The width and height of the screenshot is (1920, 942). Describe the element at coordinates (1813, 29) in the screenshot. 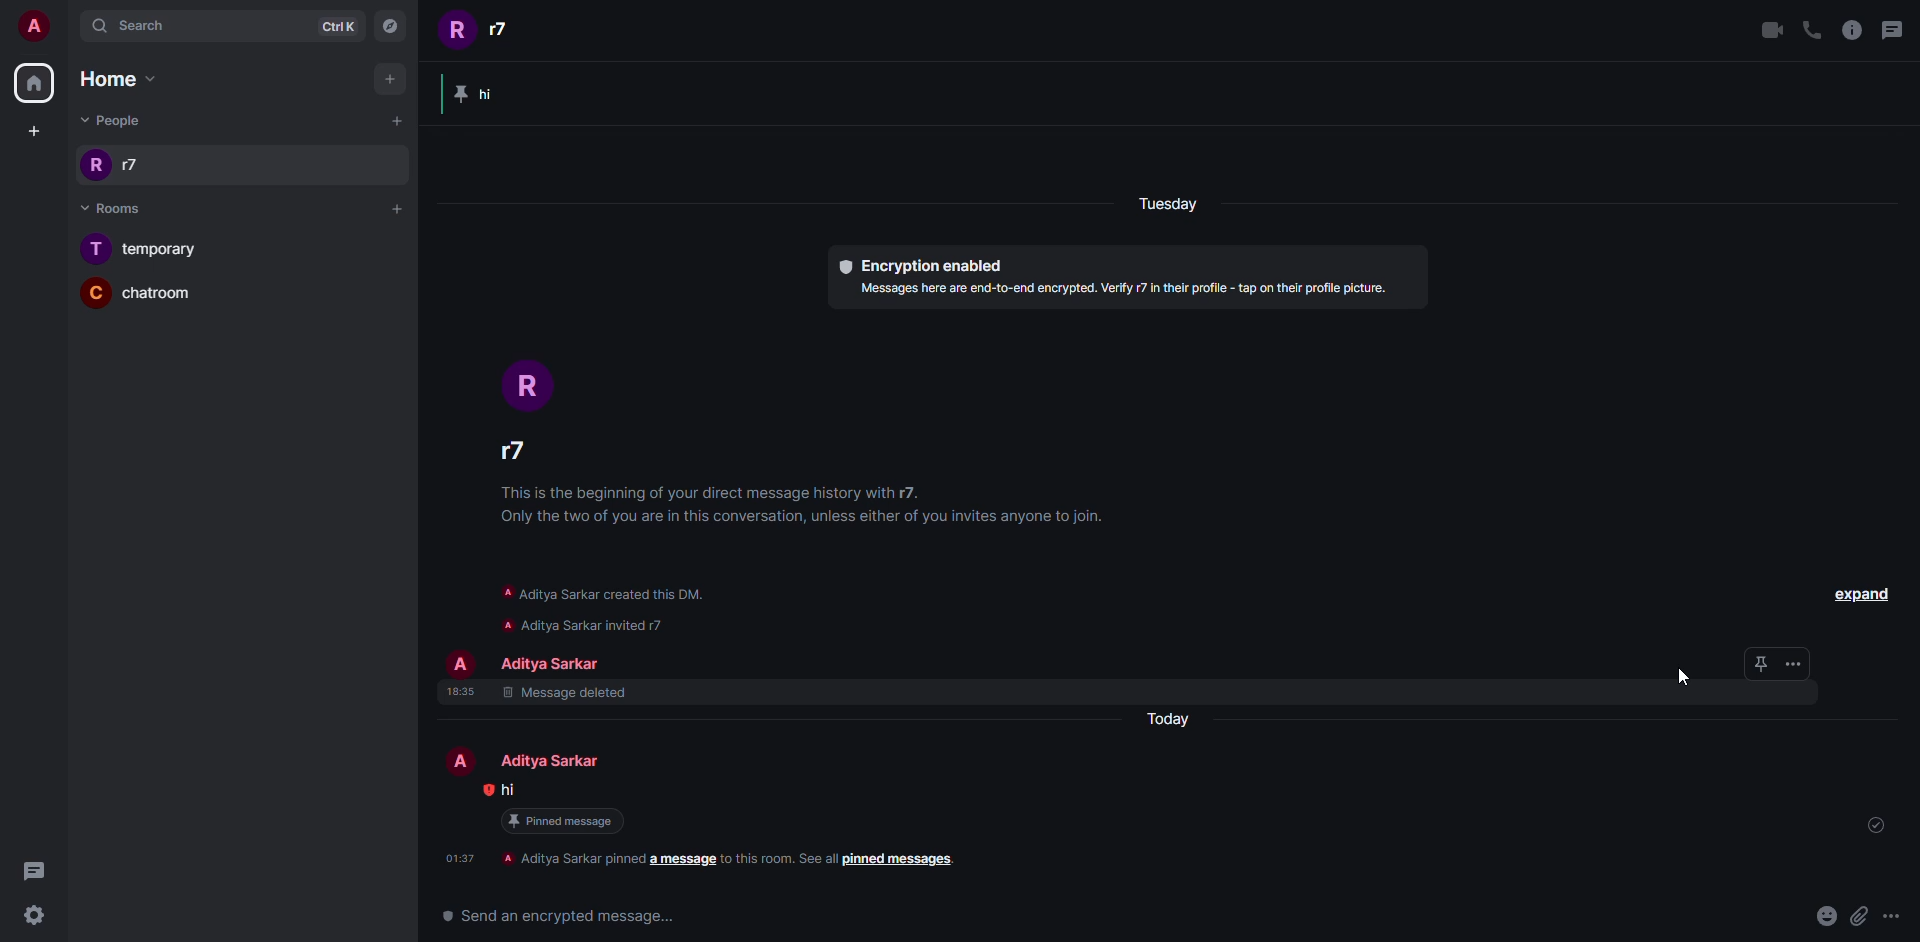

I see `voice call` at that location.